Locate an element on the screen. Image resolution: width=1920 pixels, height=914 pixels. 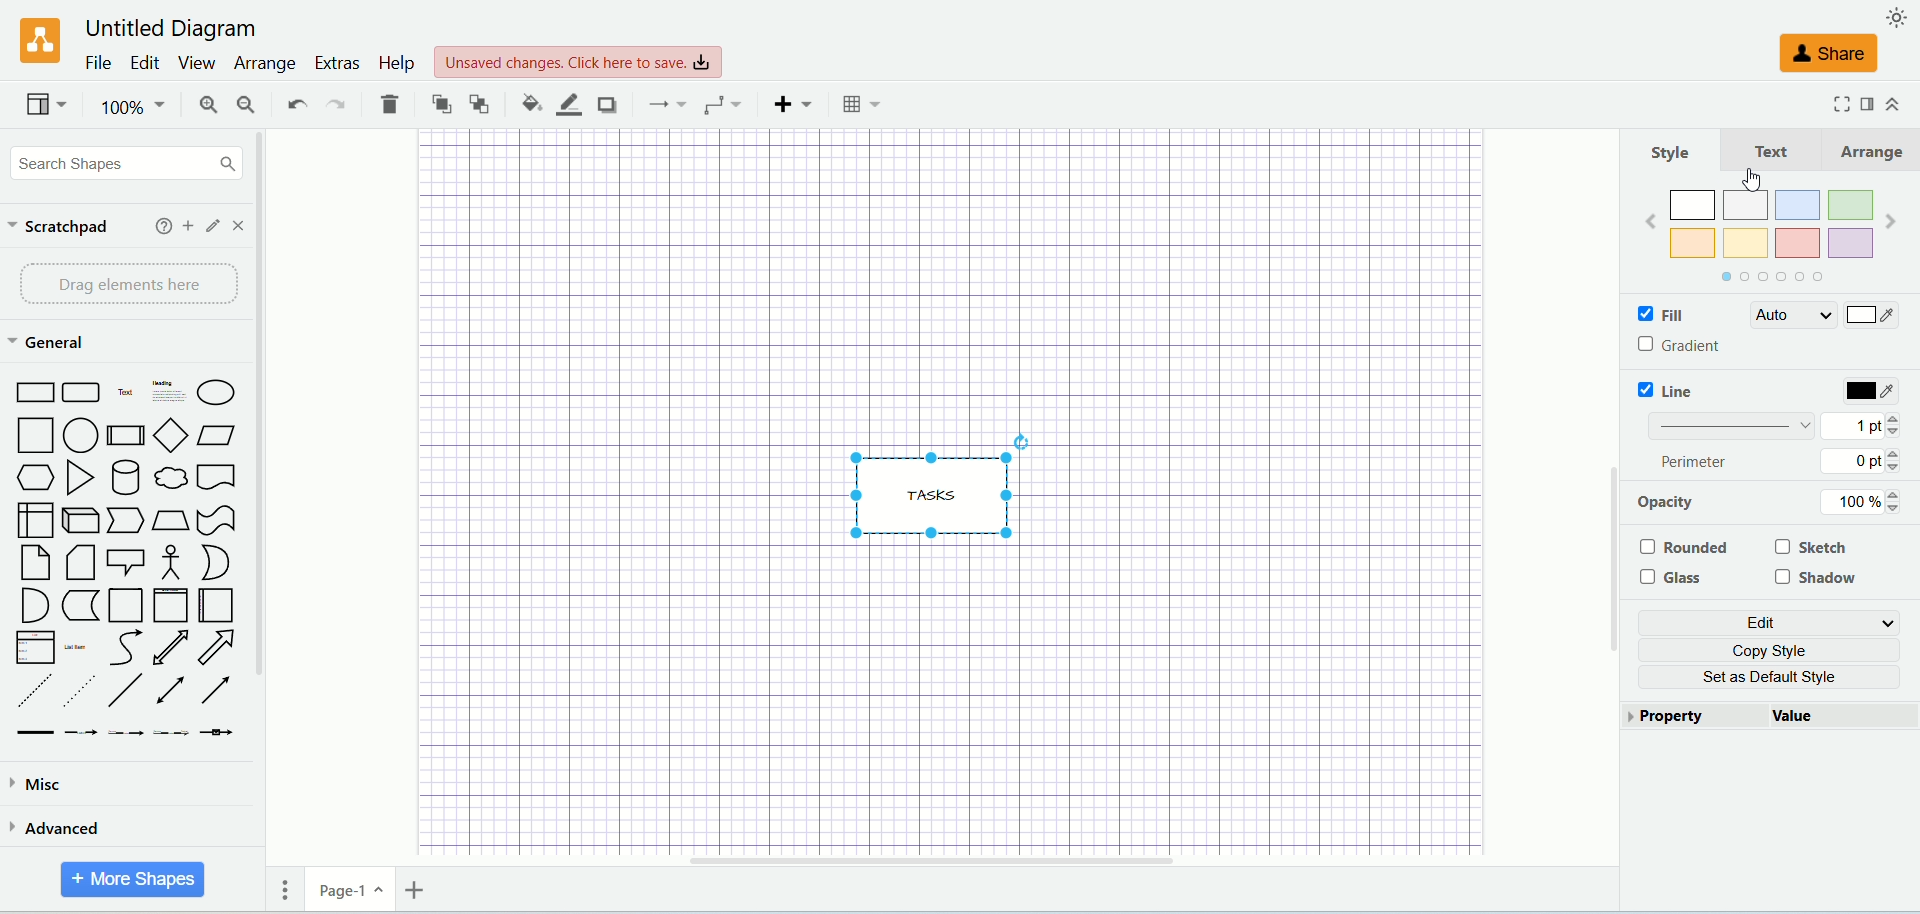
Rounded Rectangle is located at coordinates (83, 390).